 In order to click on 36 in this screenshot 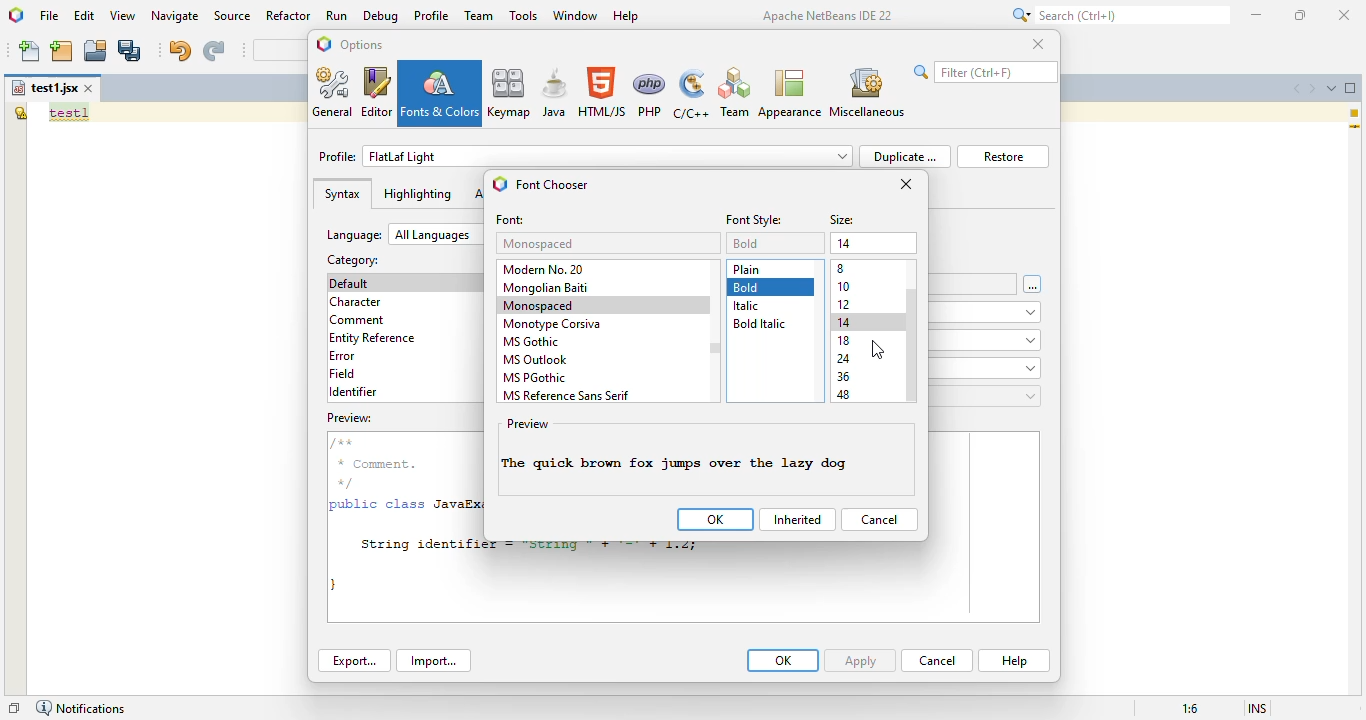, I will do `click(844, 376)`.